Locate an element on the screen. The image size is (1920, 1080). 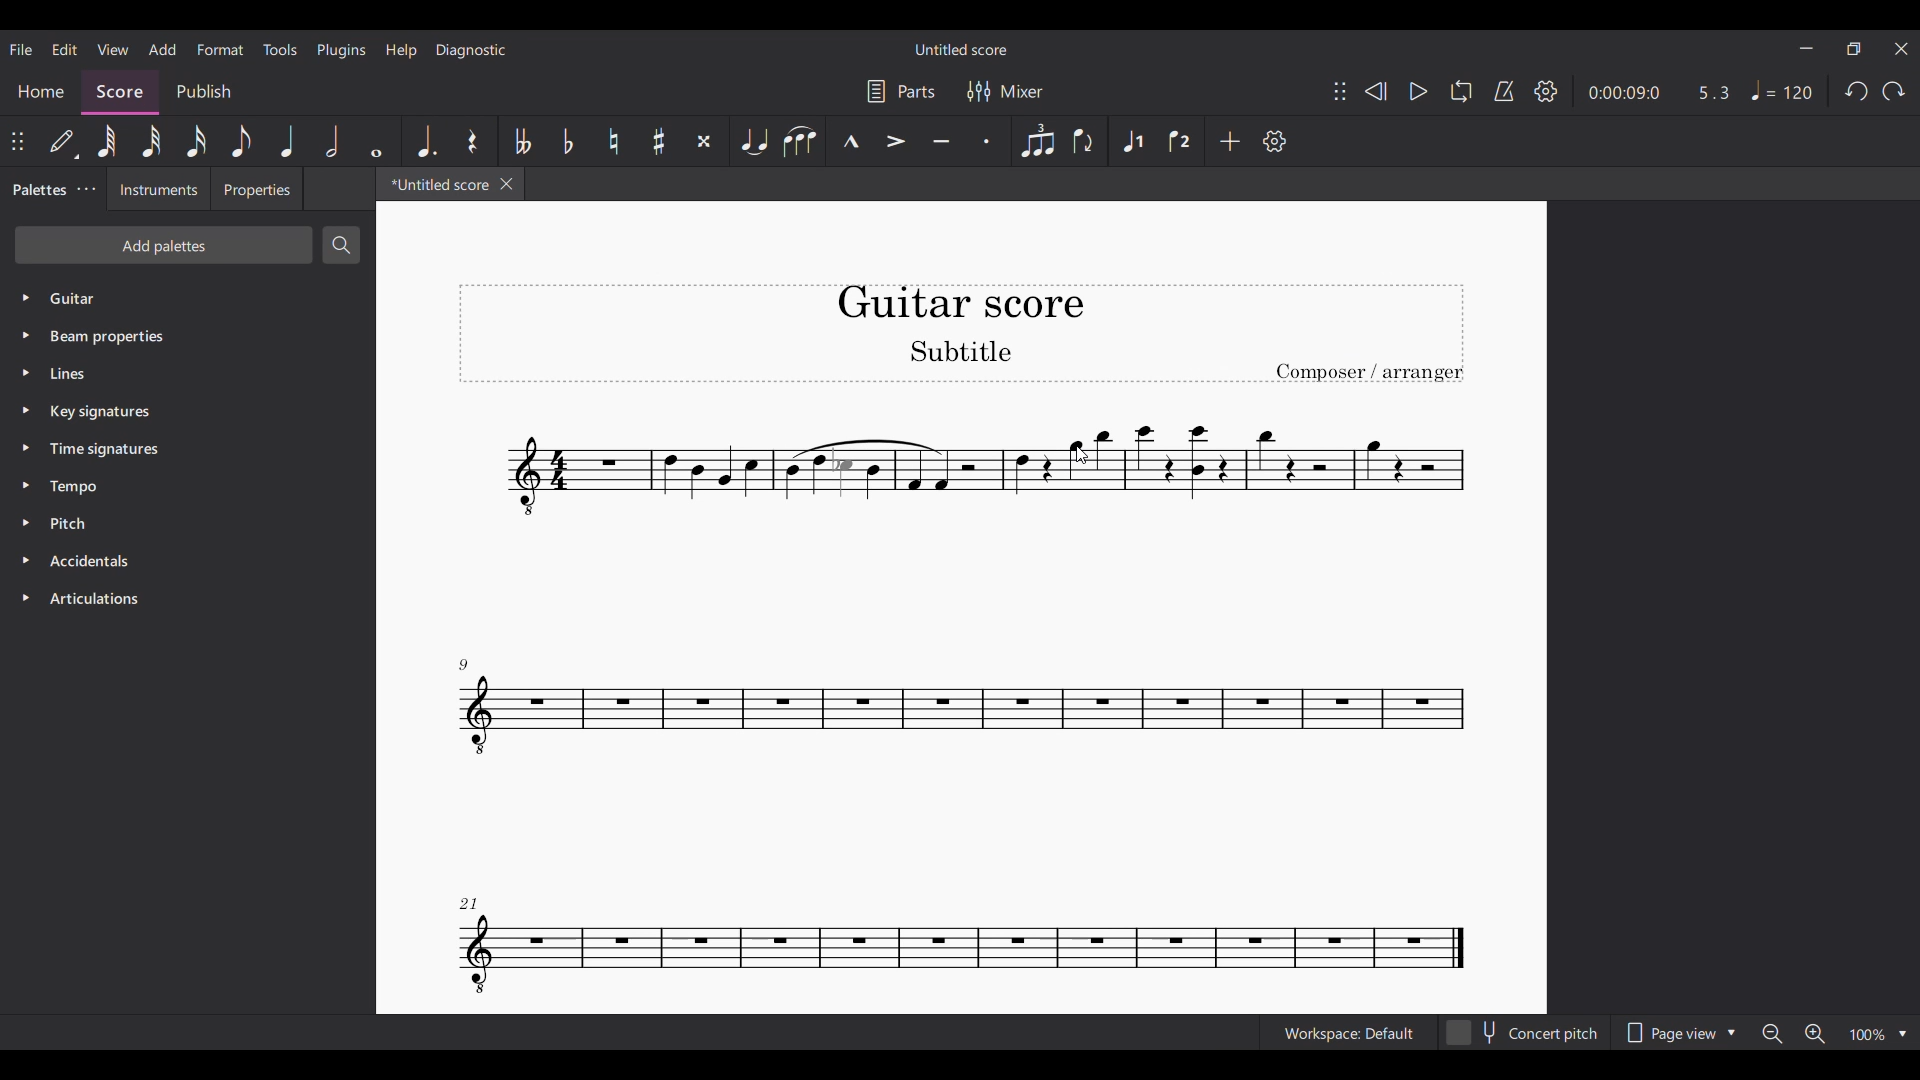
Tuplet is located at coordinates (1036, 141).